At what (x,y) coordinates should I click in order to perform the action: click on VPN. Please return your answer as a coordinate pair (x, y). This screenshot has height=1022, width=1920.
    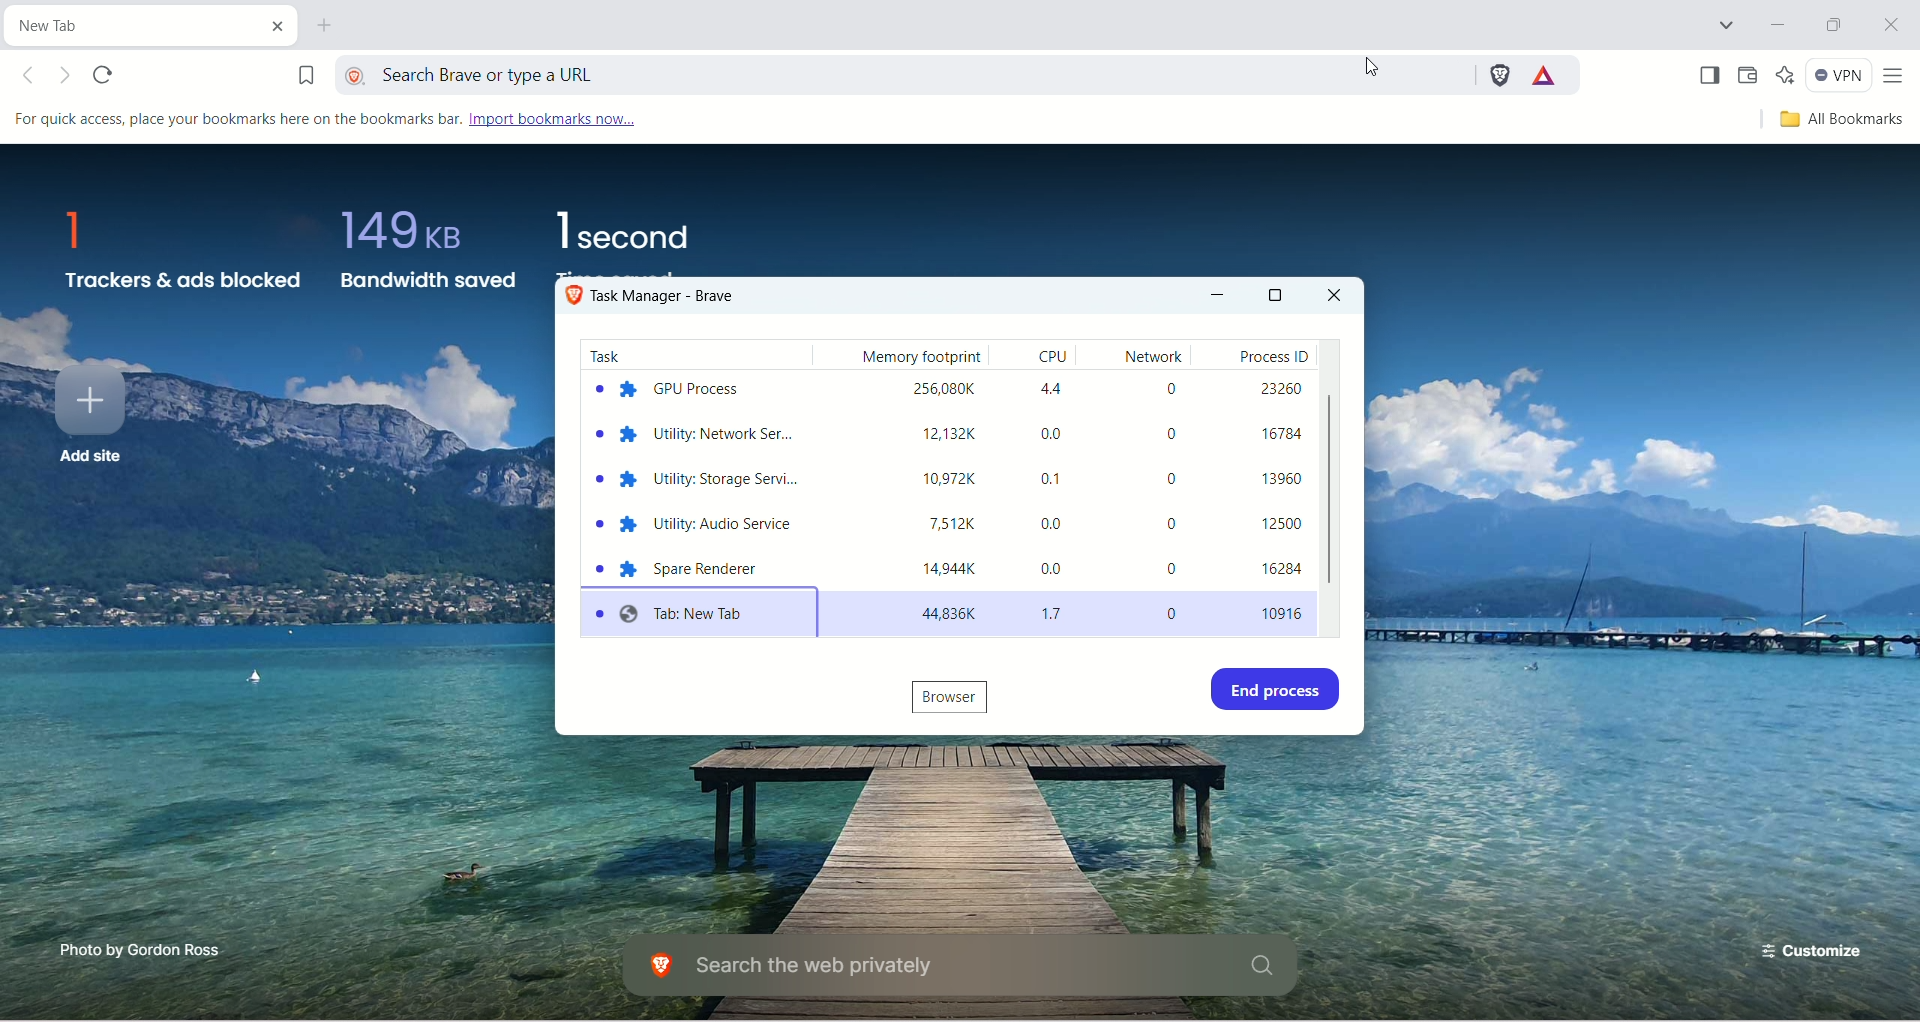
    Looking at the image, I should click on (1837, 74).